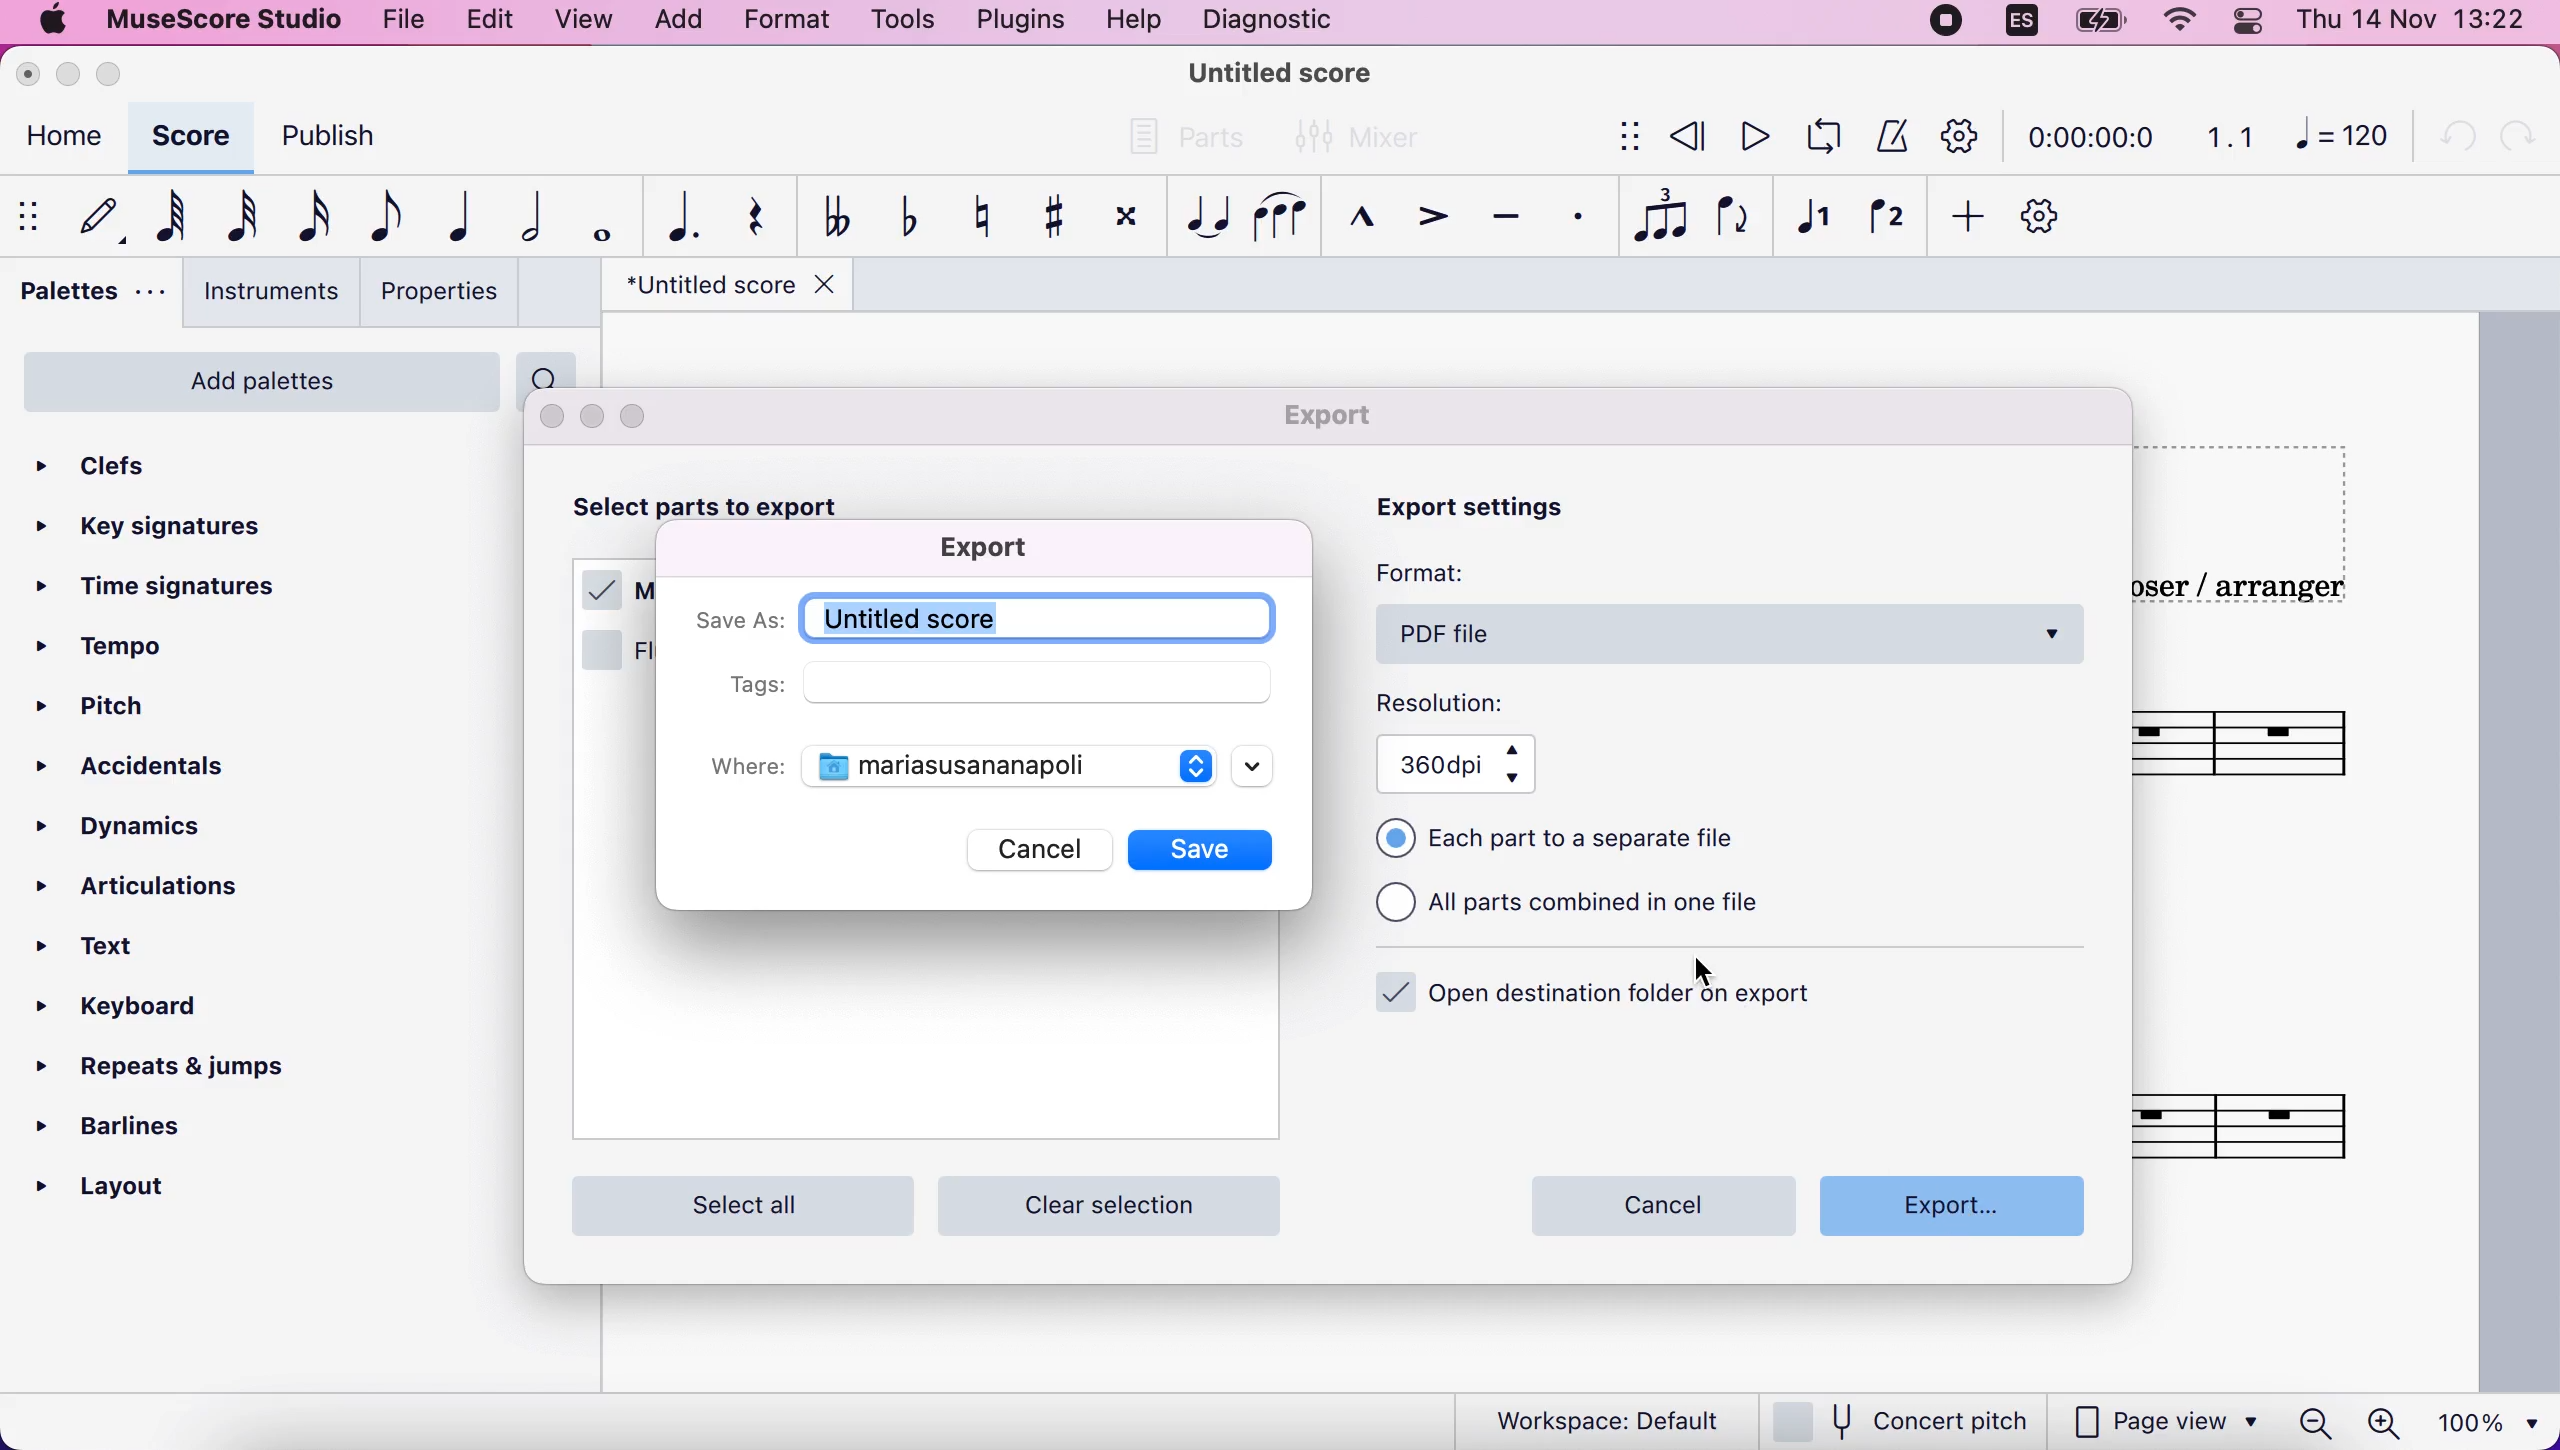 This screenshot has height=1450, width=2560. I want to click on view, so click(579, 24).